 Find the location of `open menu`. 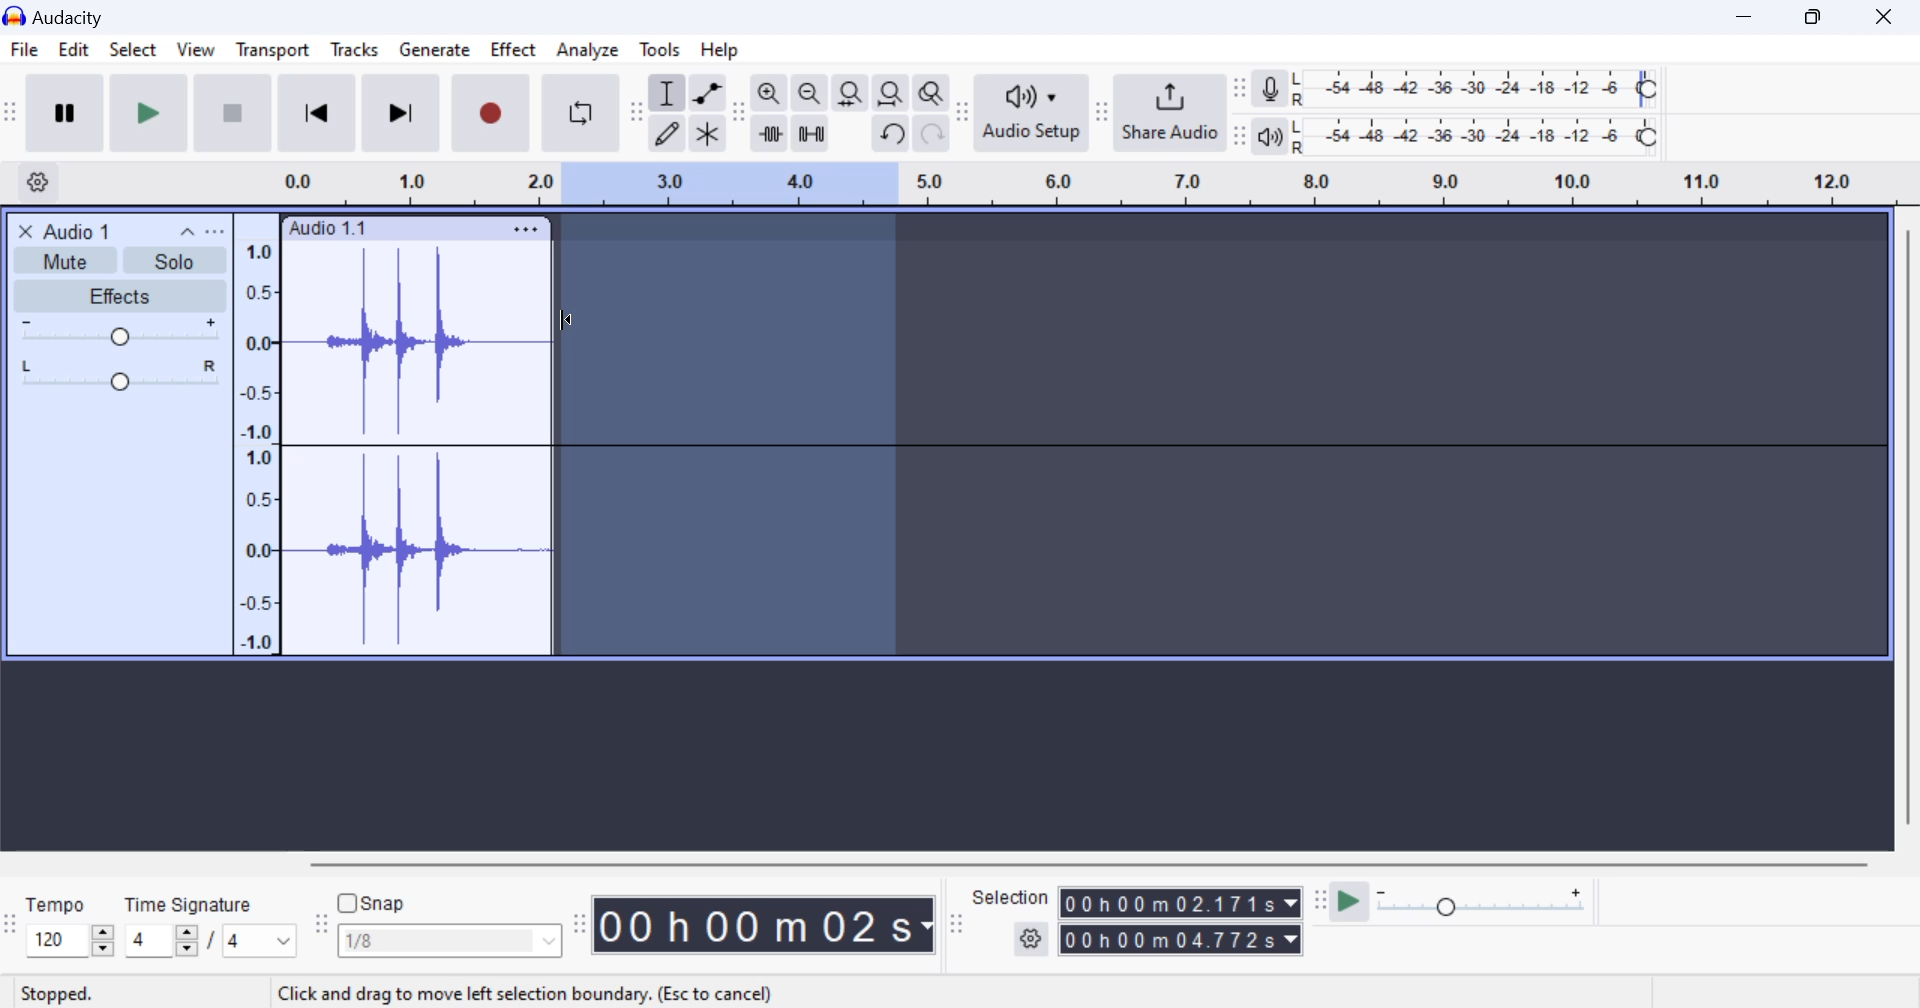

open menu is located at coordinates (215, 231).